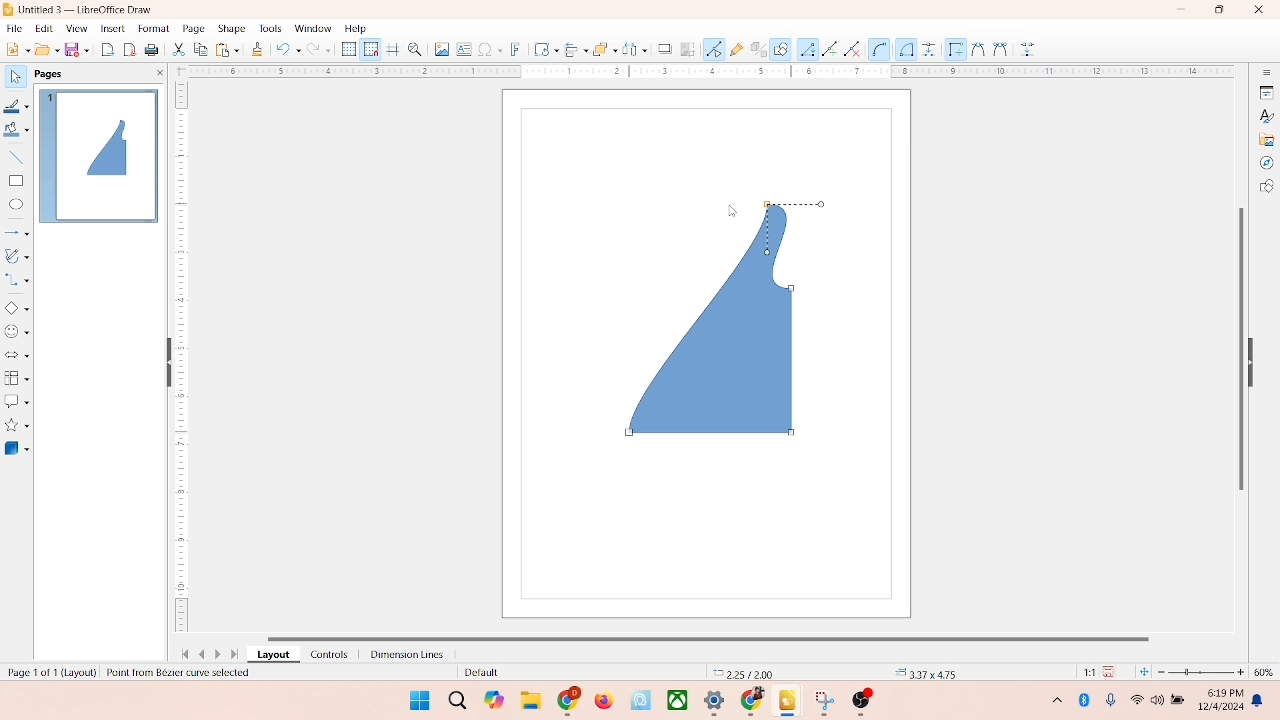  I want to click on callout, so click(16, 401).